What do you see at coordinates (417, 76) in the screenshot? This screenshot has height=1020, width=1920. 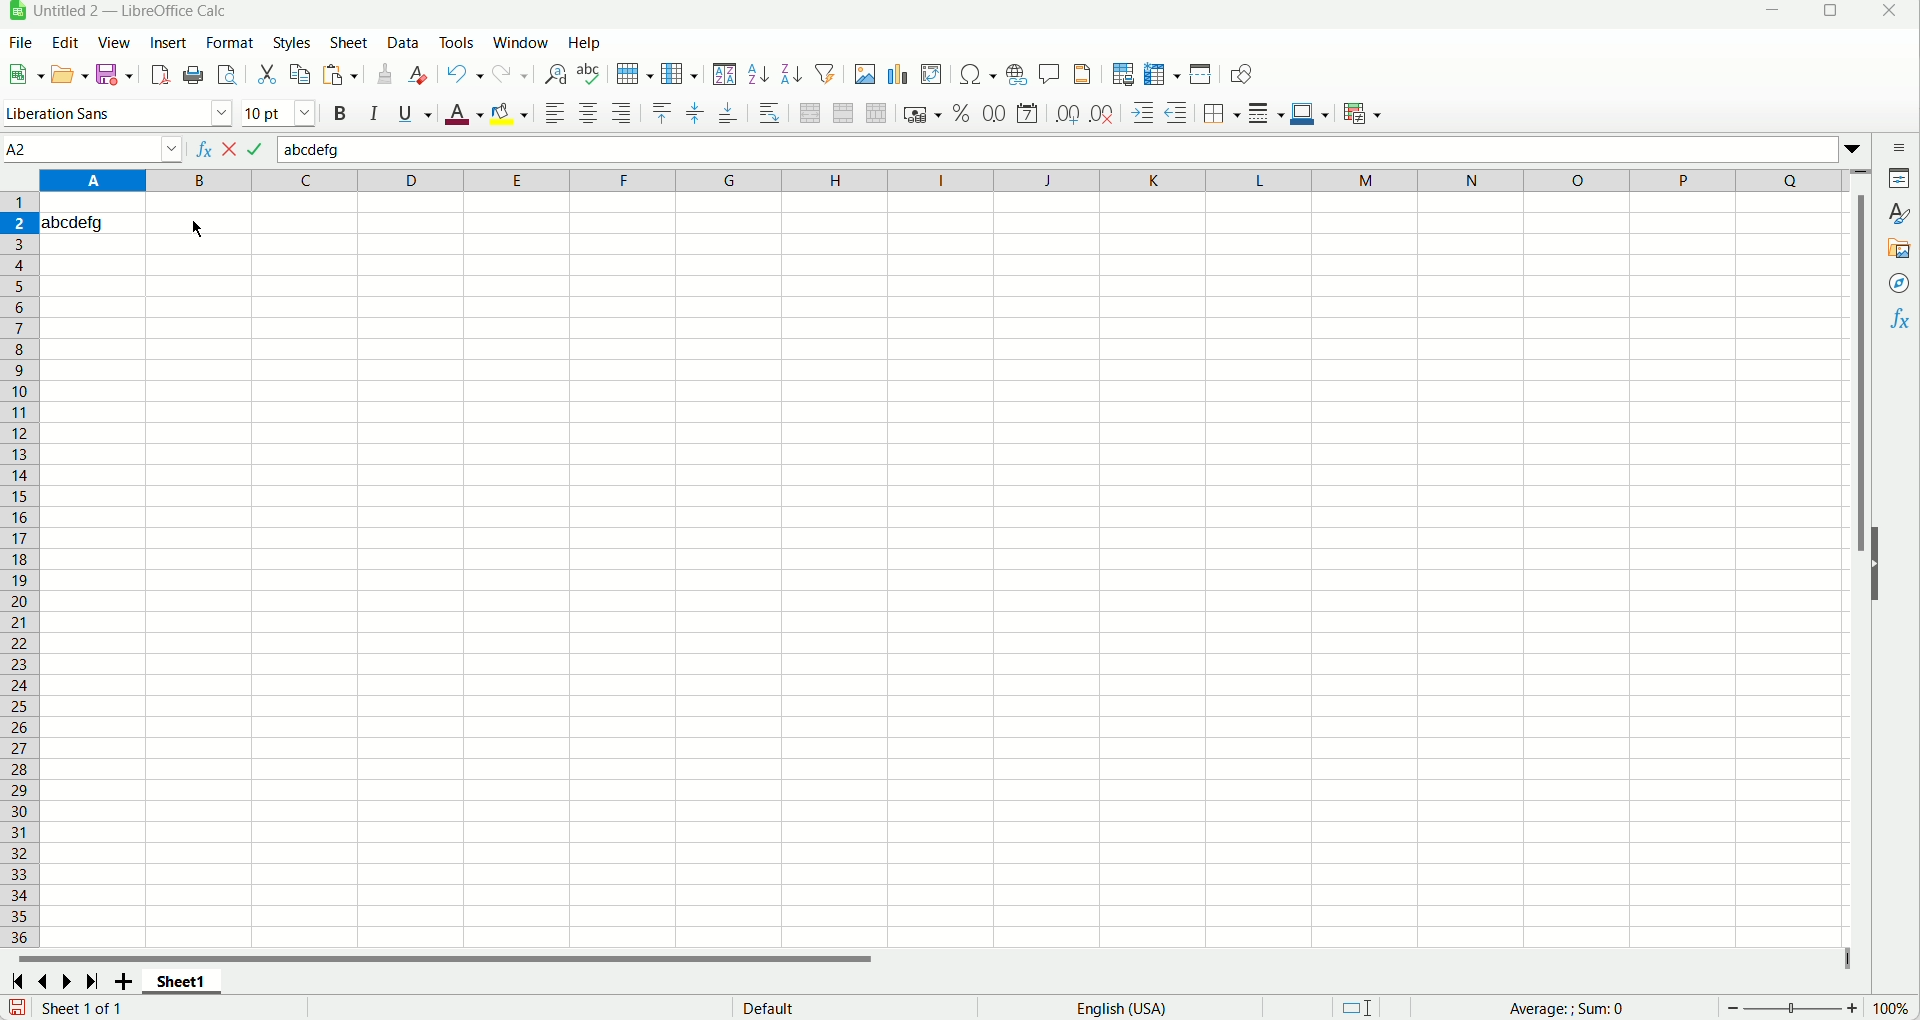 I see `clear direct formatting` at bounding box center [417, 76].